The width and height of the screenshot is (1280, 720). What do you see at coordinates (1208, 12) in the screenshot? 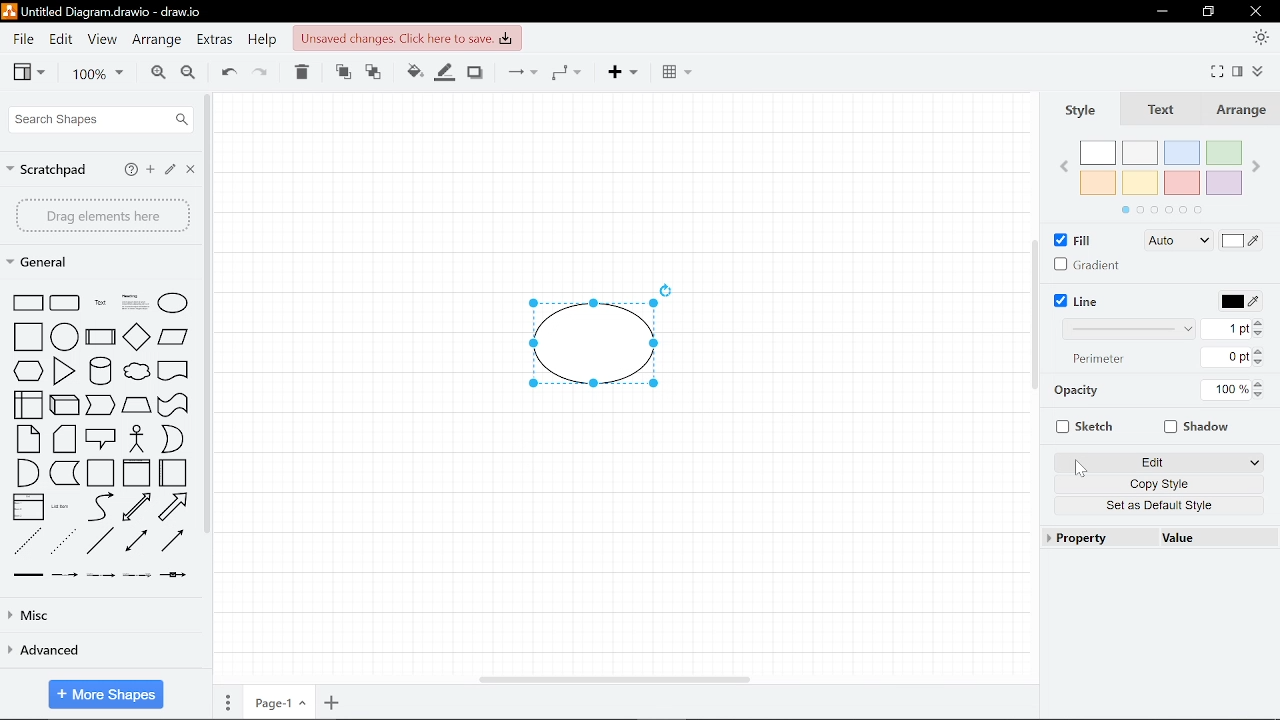
I see `restore down` at bounding box center [1208, 12].